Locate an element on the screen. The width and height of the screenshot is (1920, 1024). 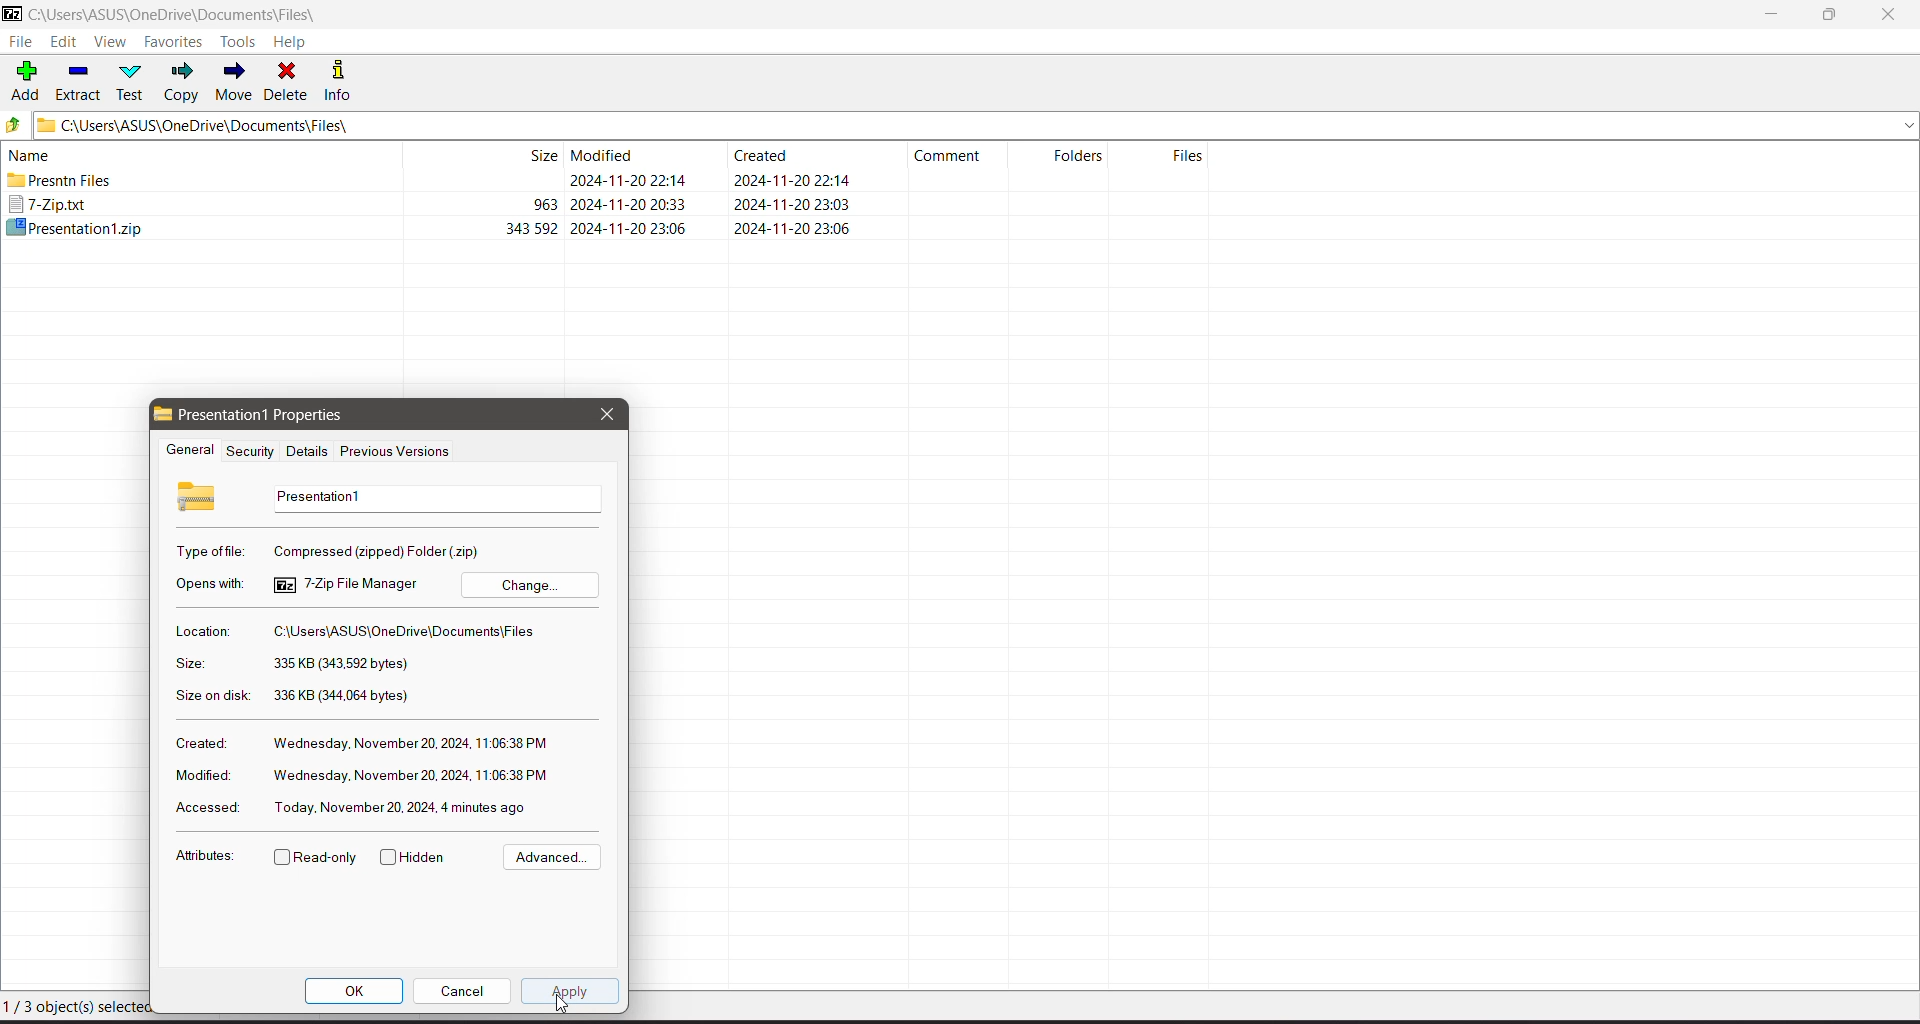
Read-only - Click to enable/disable is located at coordinates (316, 859).